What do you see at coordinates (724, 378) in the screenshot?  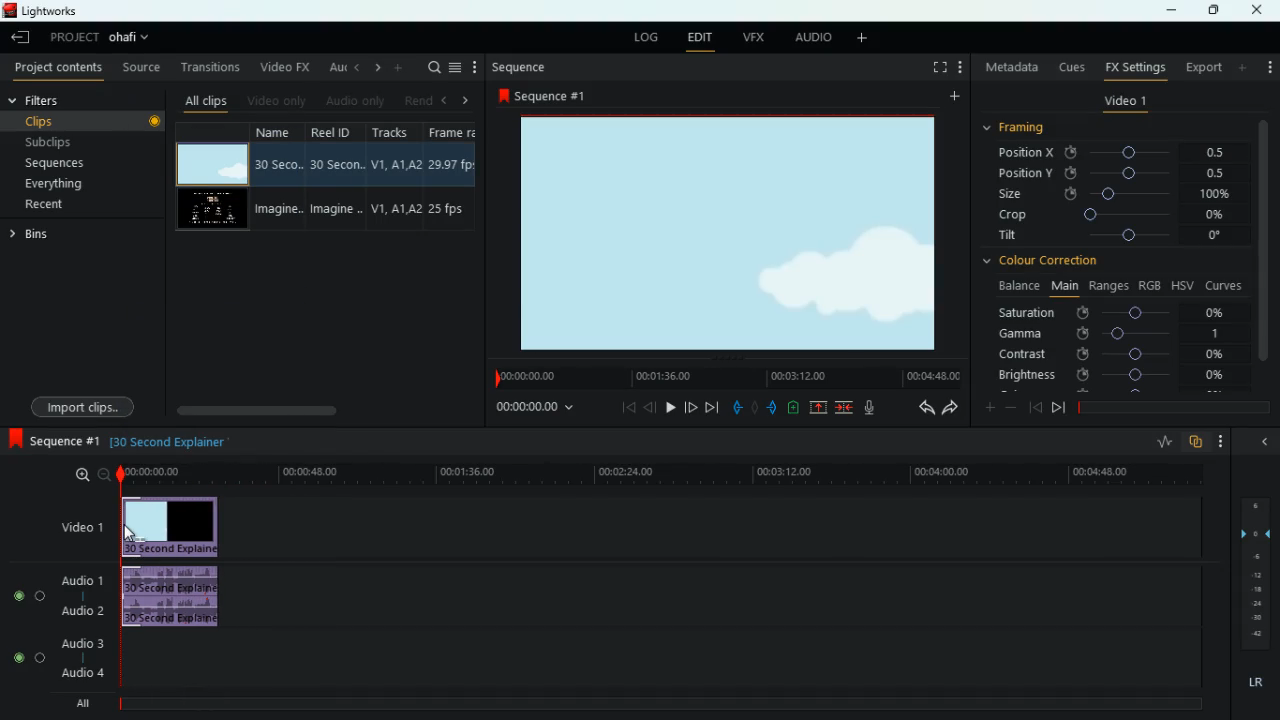 I see `time` at bounding box center [724, 378].